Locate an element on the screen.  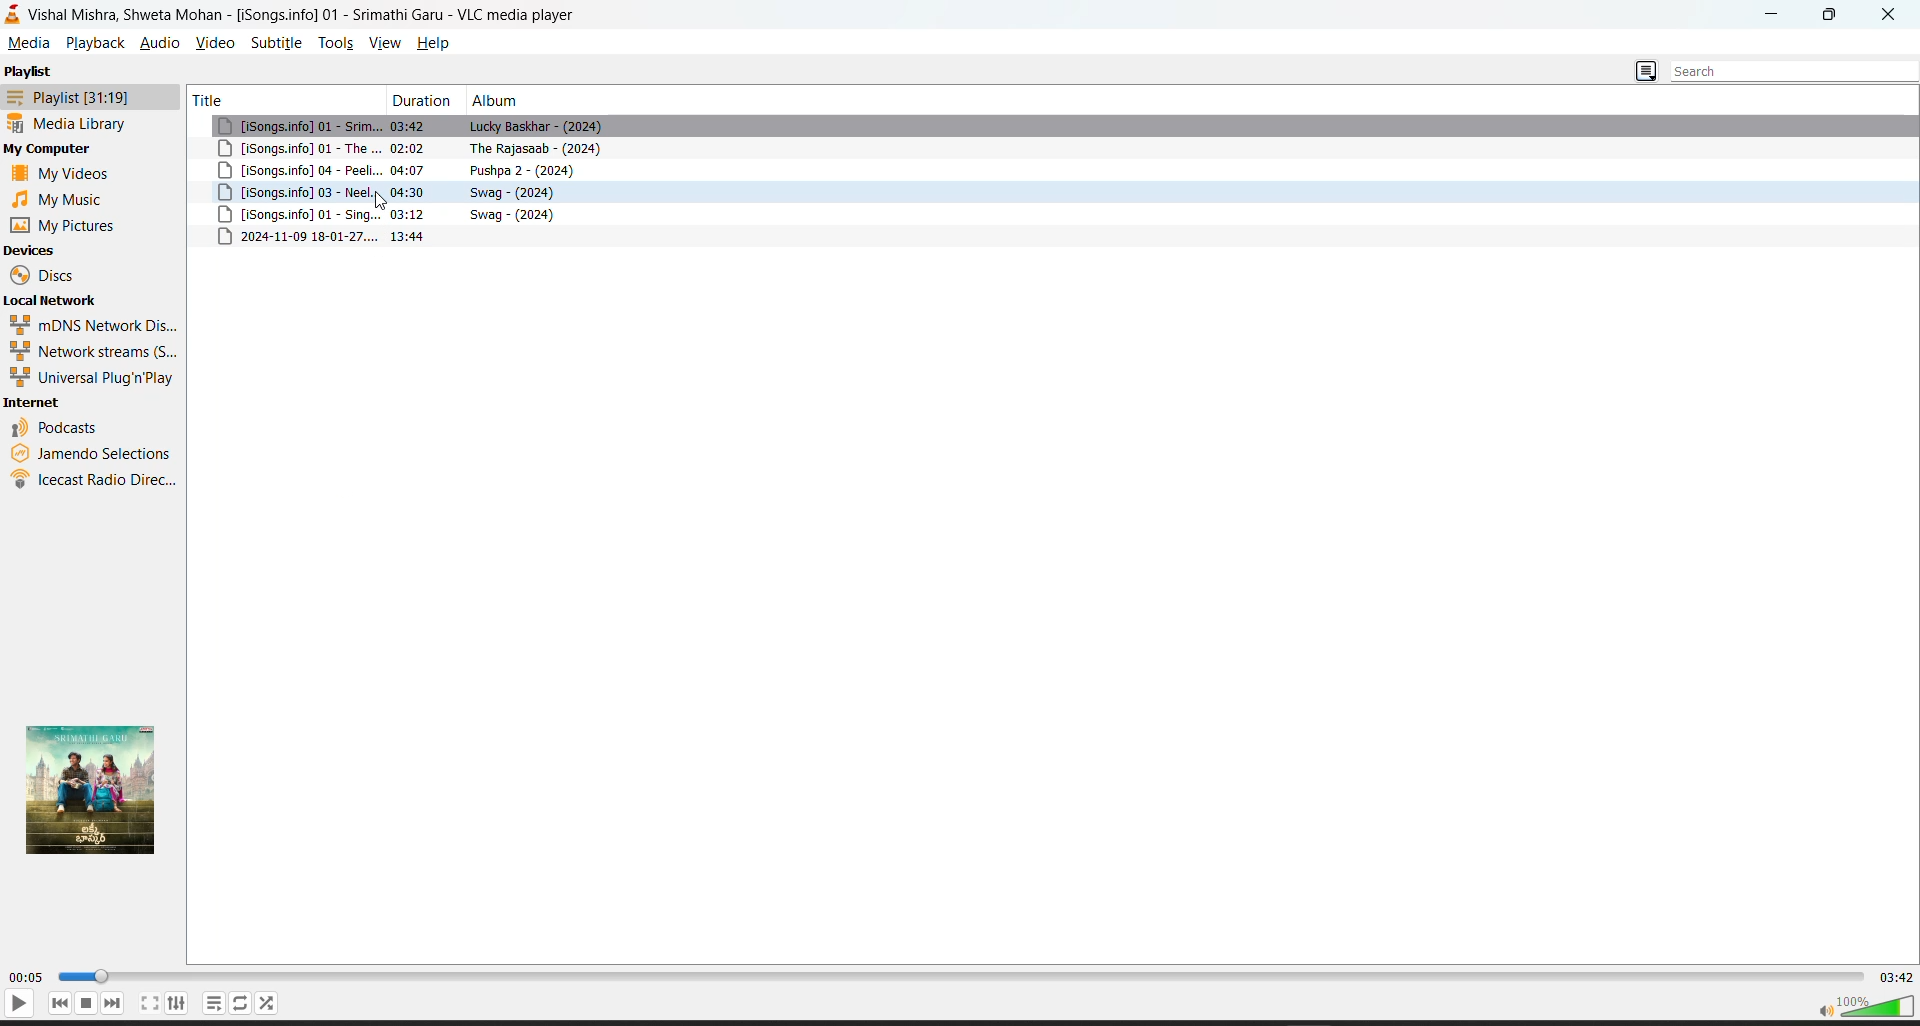
media library is located at coordinates (78, 123).